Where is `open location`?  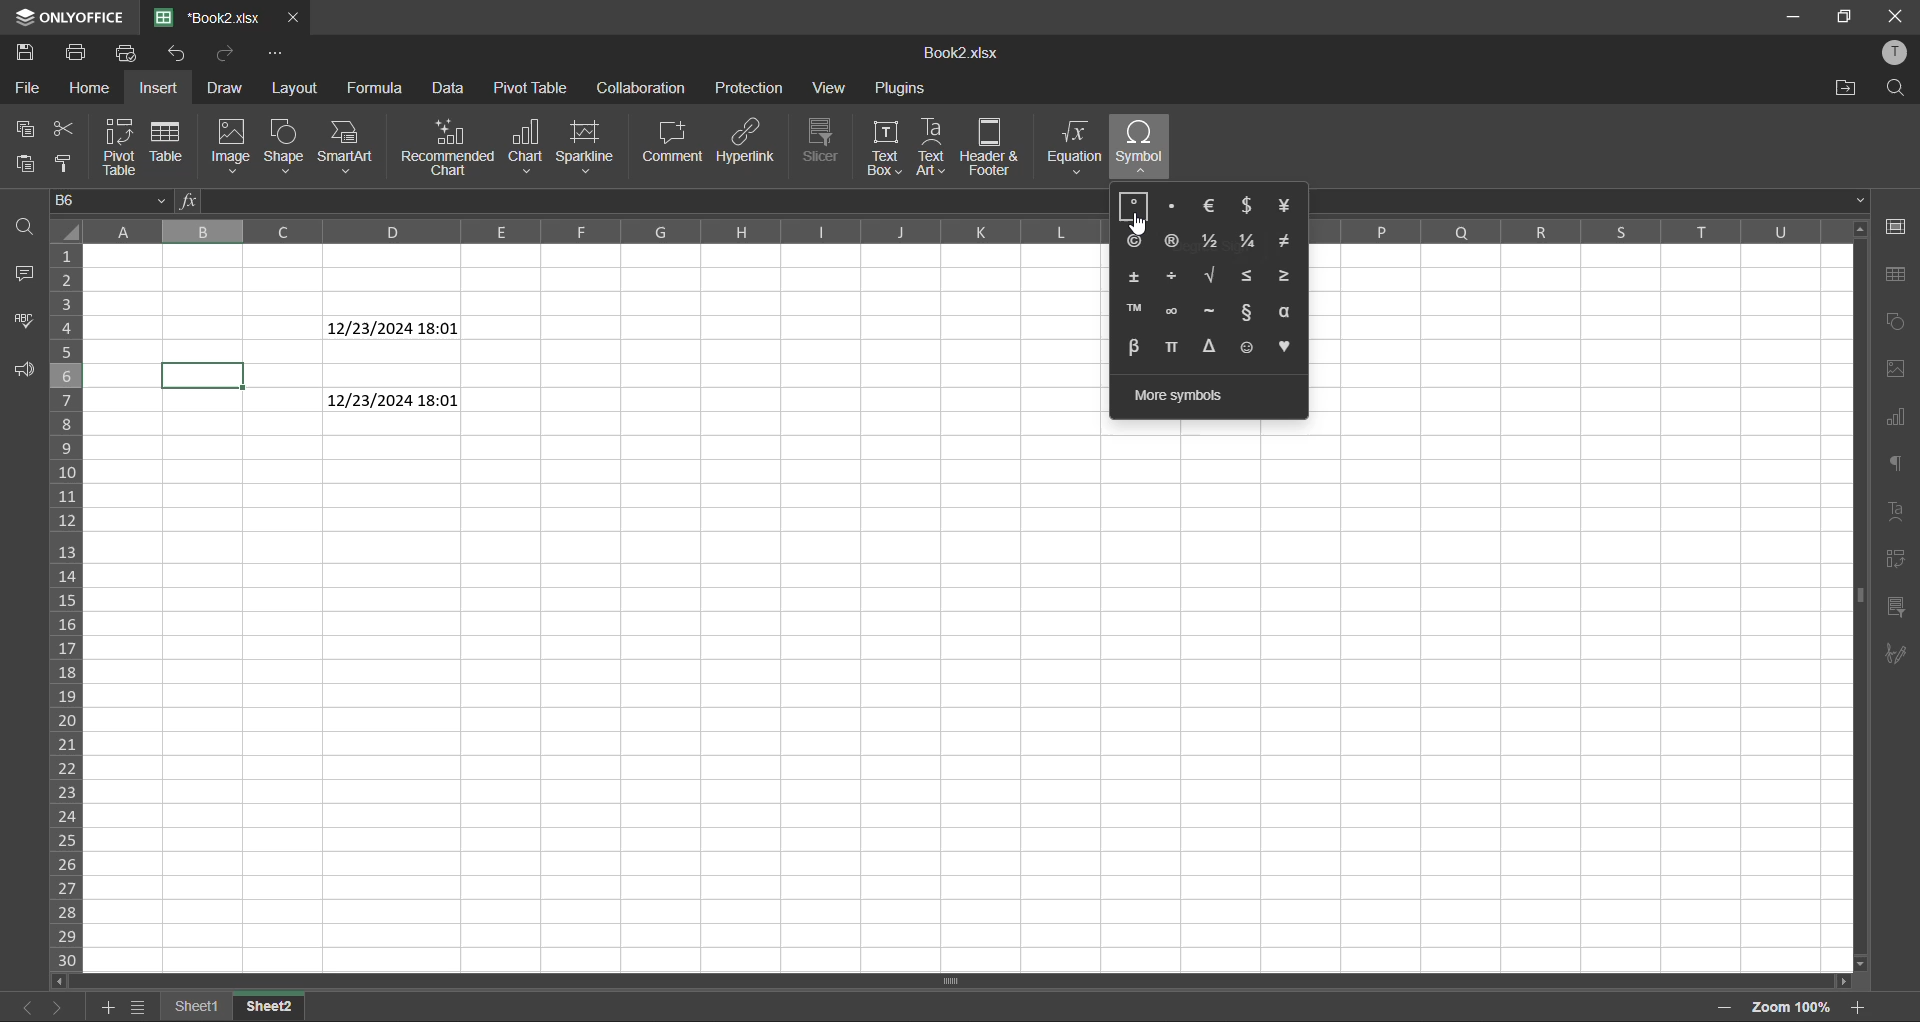
open location is located at coordinates (1842, 90).